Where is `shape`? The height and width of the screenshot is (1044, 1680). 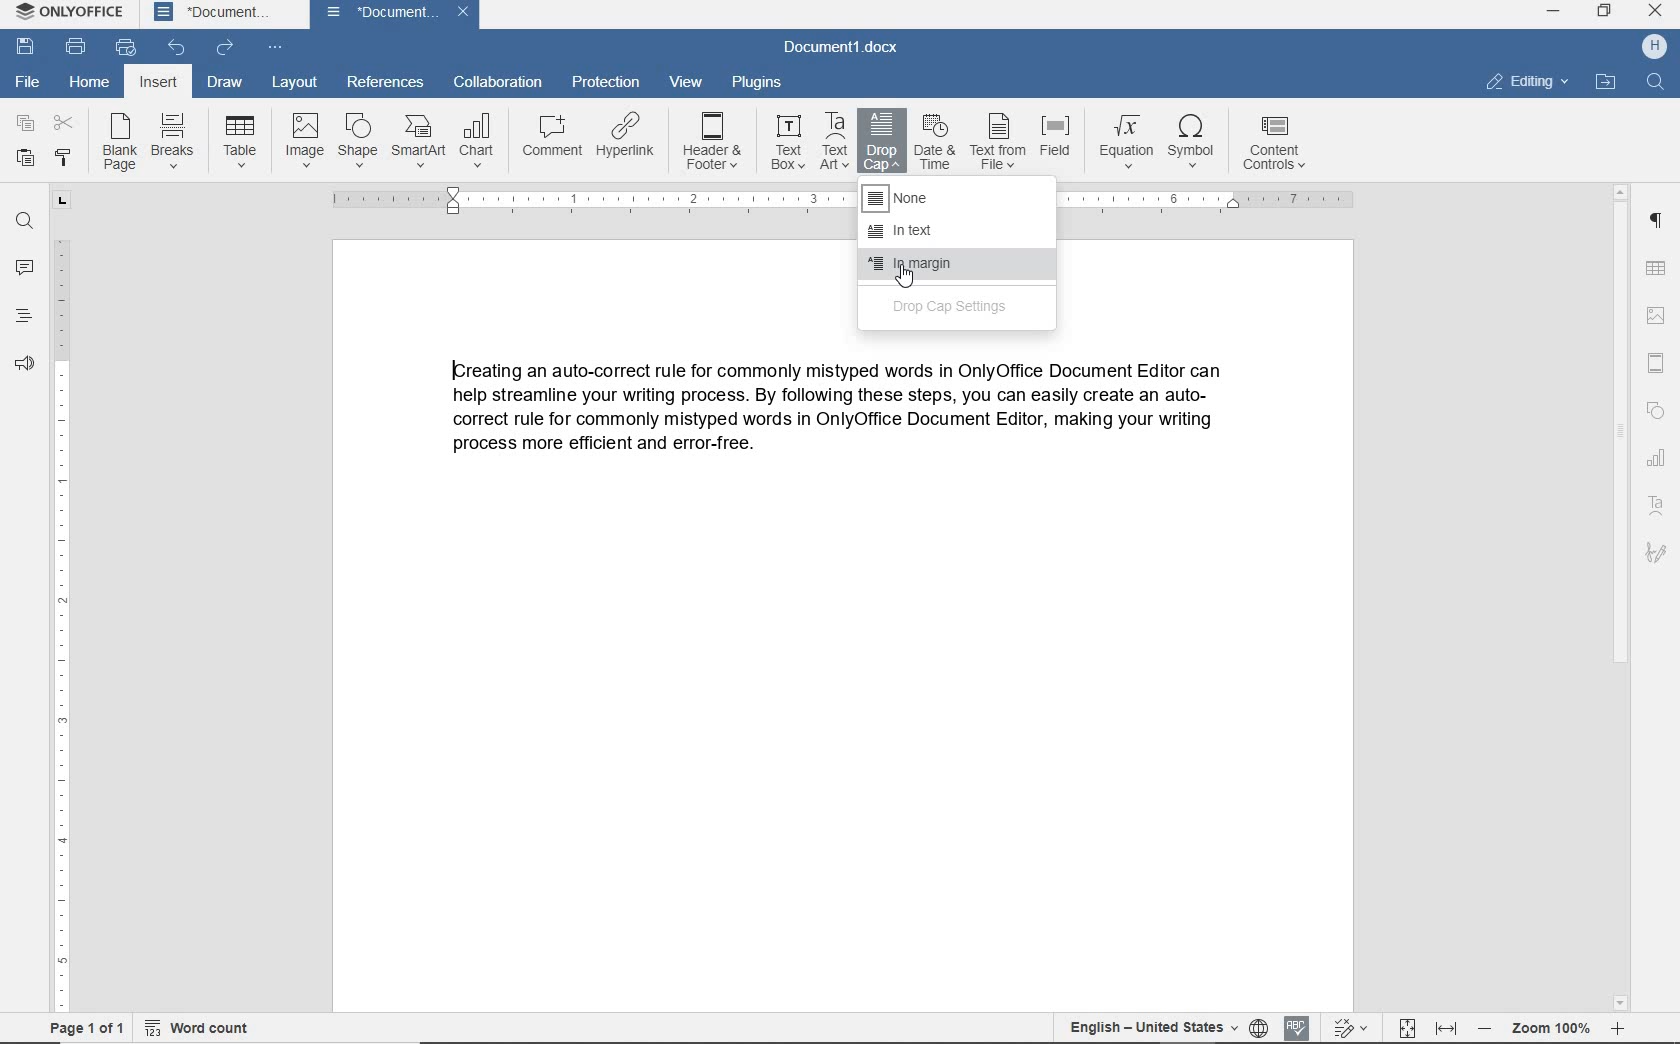
shape is located at coordinates (1657, 409).